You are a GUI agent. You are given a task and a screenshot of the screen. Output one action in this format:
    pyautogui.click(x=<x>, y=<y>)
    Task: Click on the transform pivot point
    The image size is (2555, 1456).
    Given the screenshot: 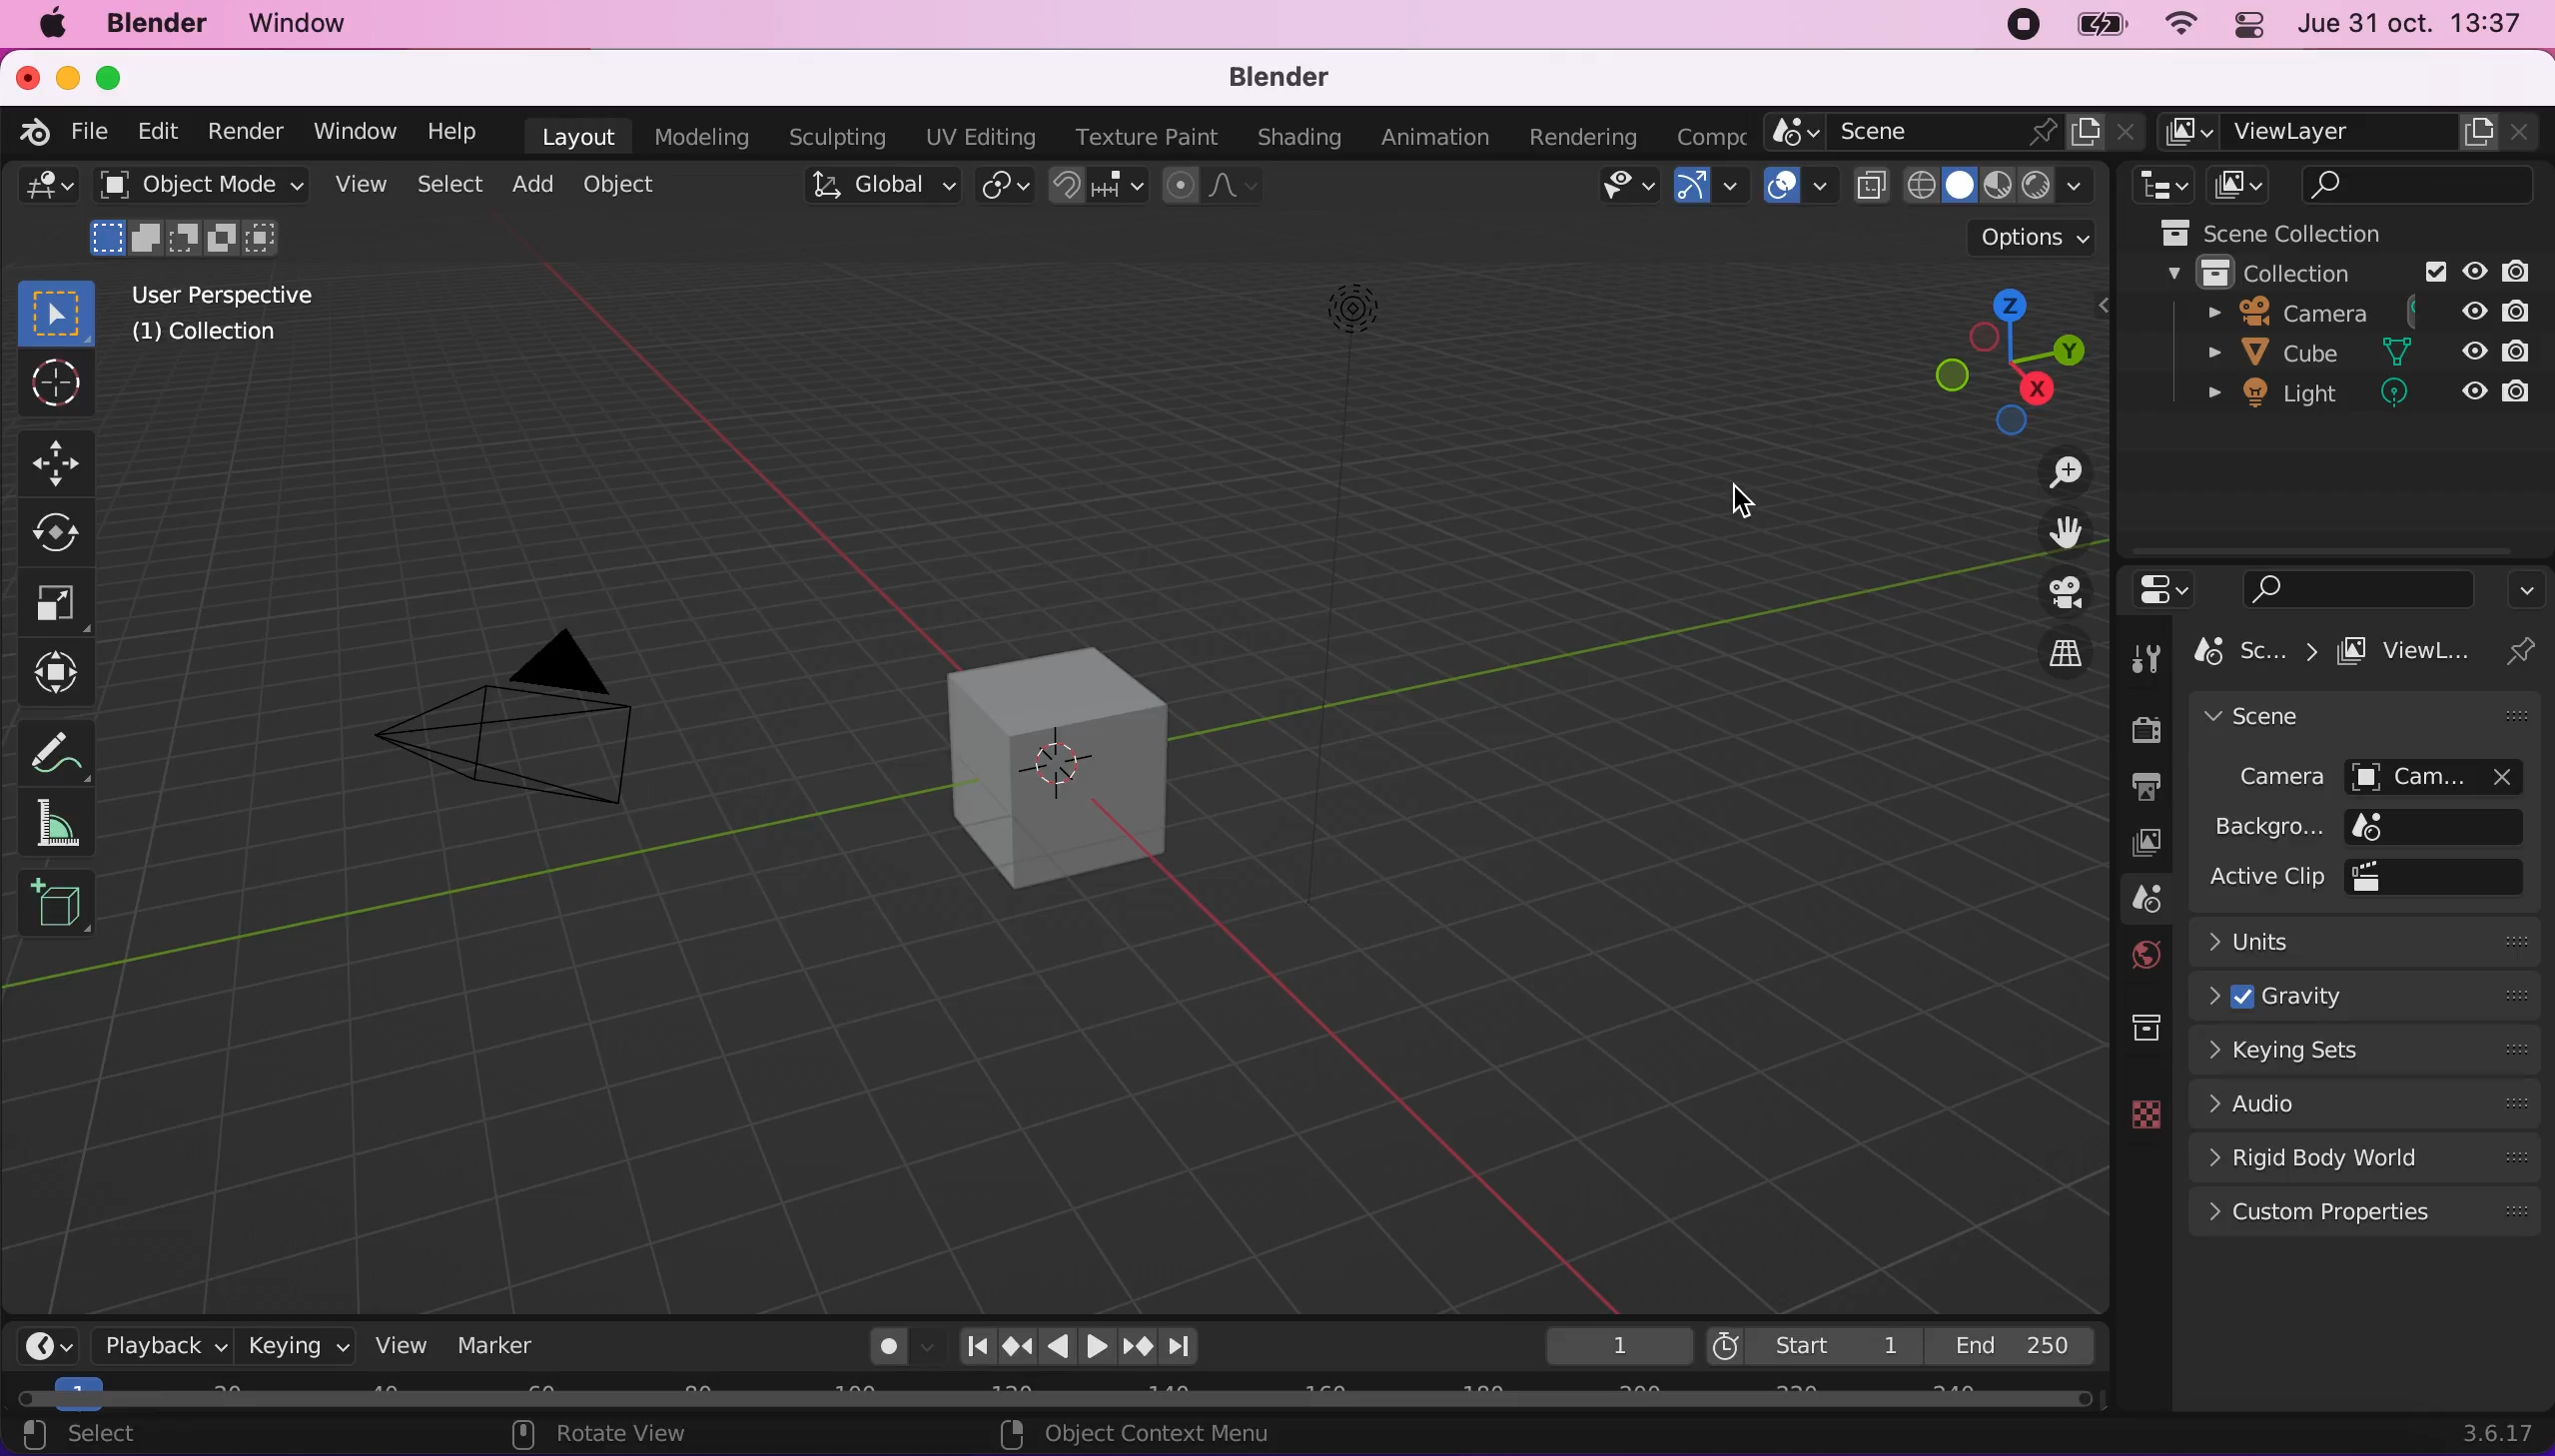 What is the action you would take?
    pyautogui.click(x=1004, y=189)
    